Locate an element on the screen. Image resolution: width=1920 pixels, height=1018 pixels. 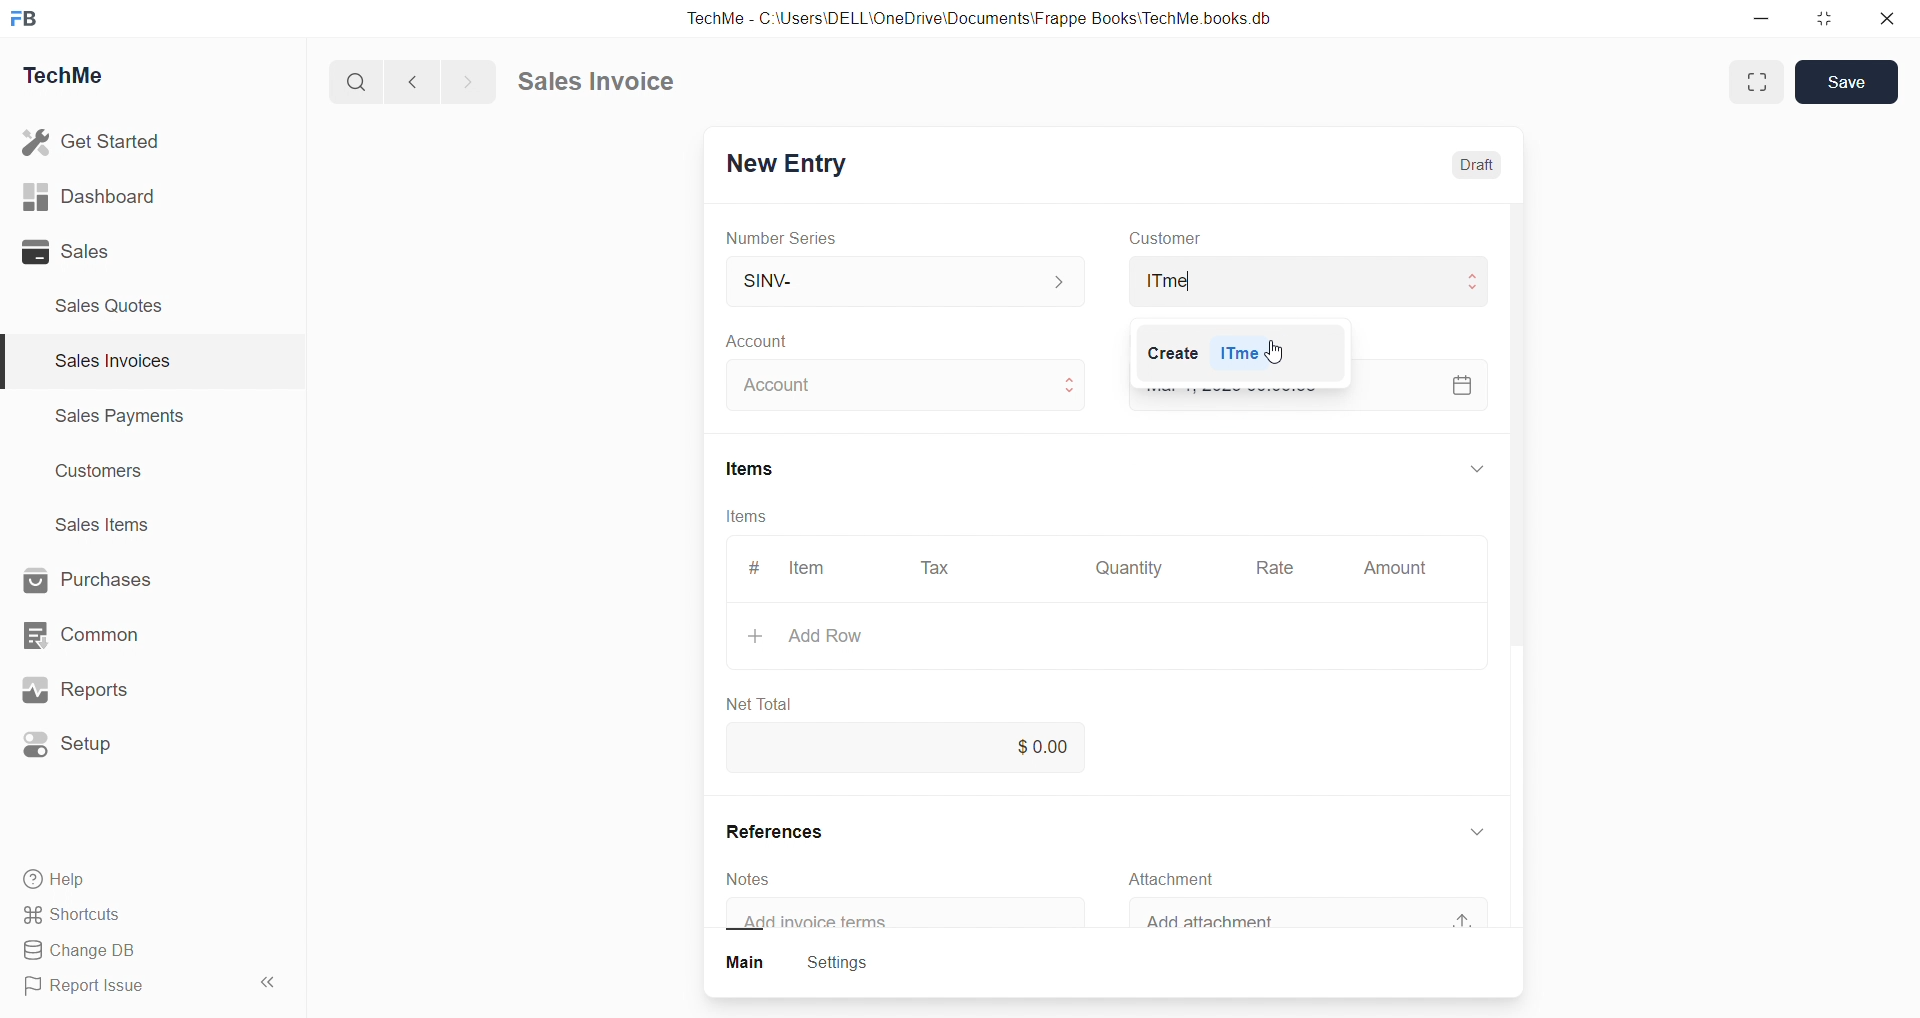
Rate is located at coordinates (1279, 570).